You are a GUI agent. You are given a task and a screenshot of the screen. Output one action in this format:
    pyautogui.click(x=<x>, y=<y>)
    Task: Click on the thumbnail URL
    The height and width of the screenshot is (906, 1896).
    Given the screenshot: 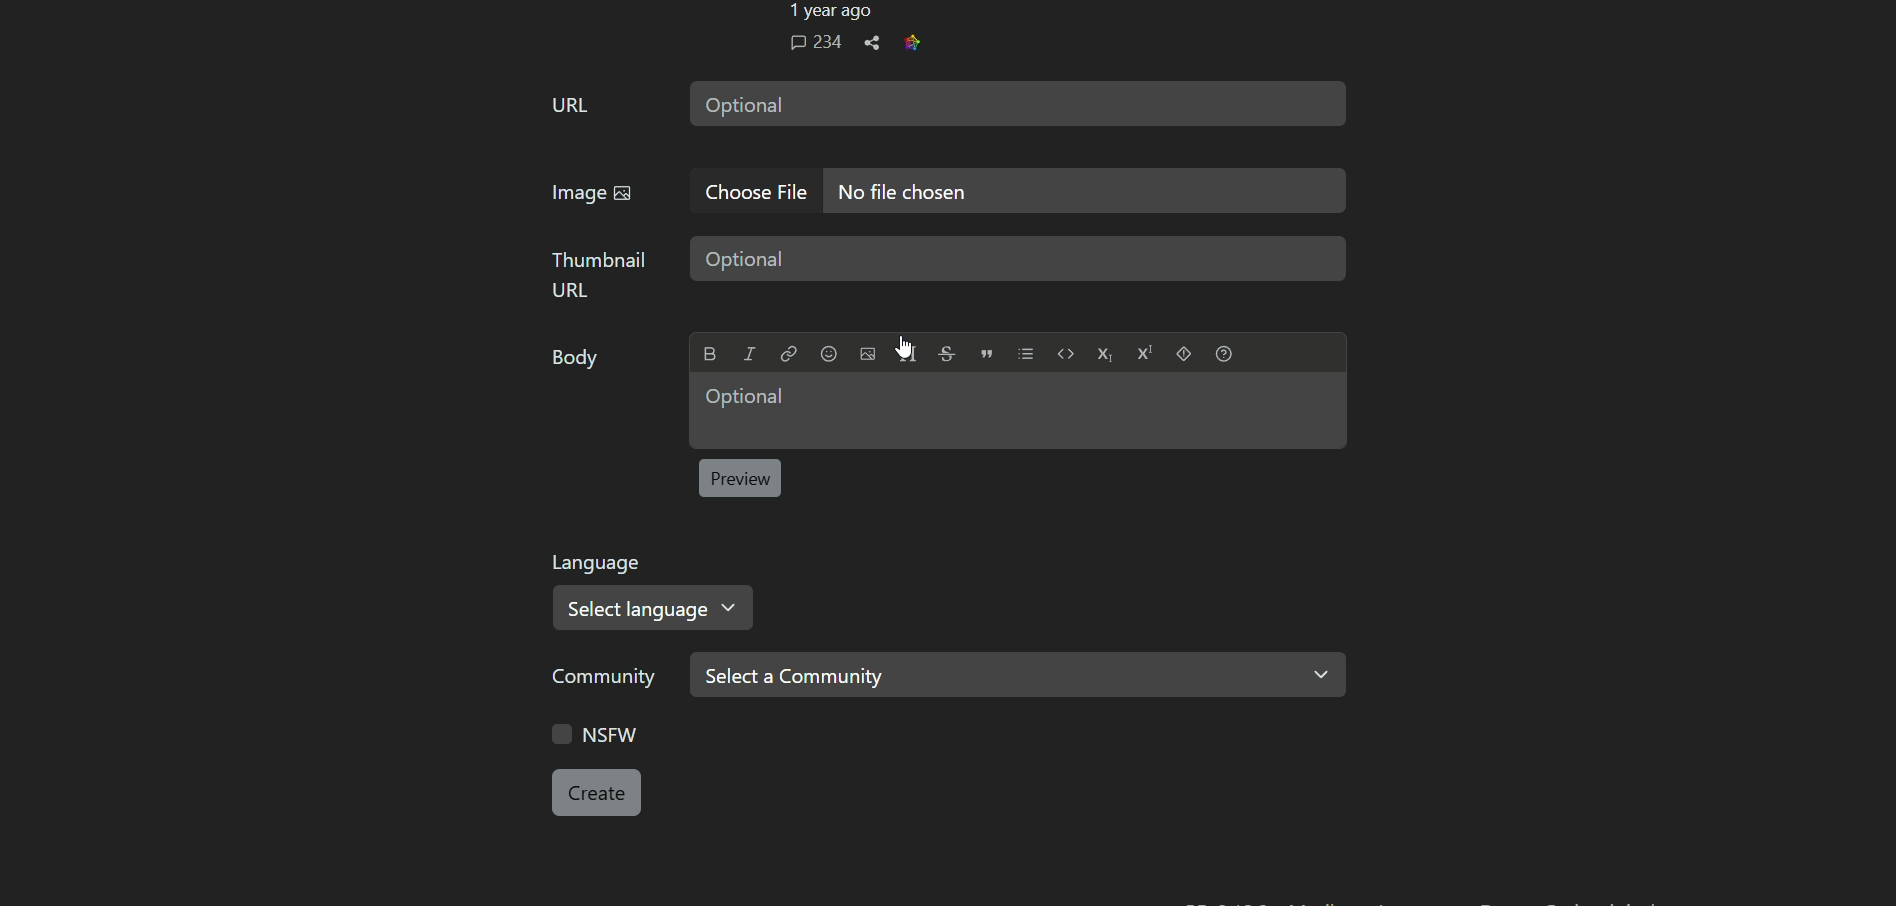 What is the action you would take?
    pyautogui.click(x=597, y=273)
    